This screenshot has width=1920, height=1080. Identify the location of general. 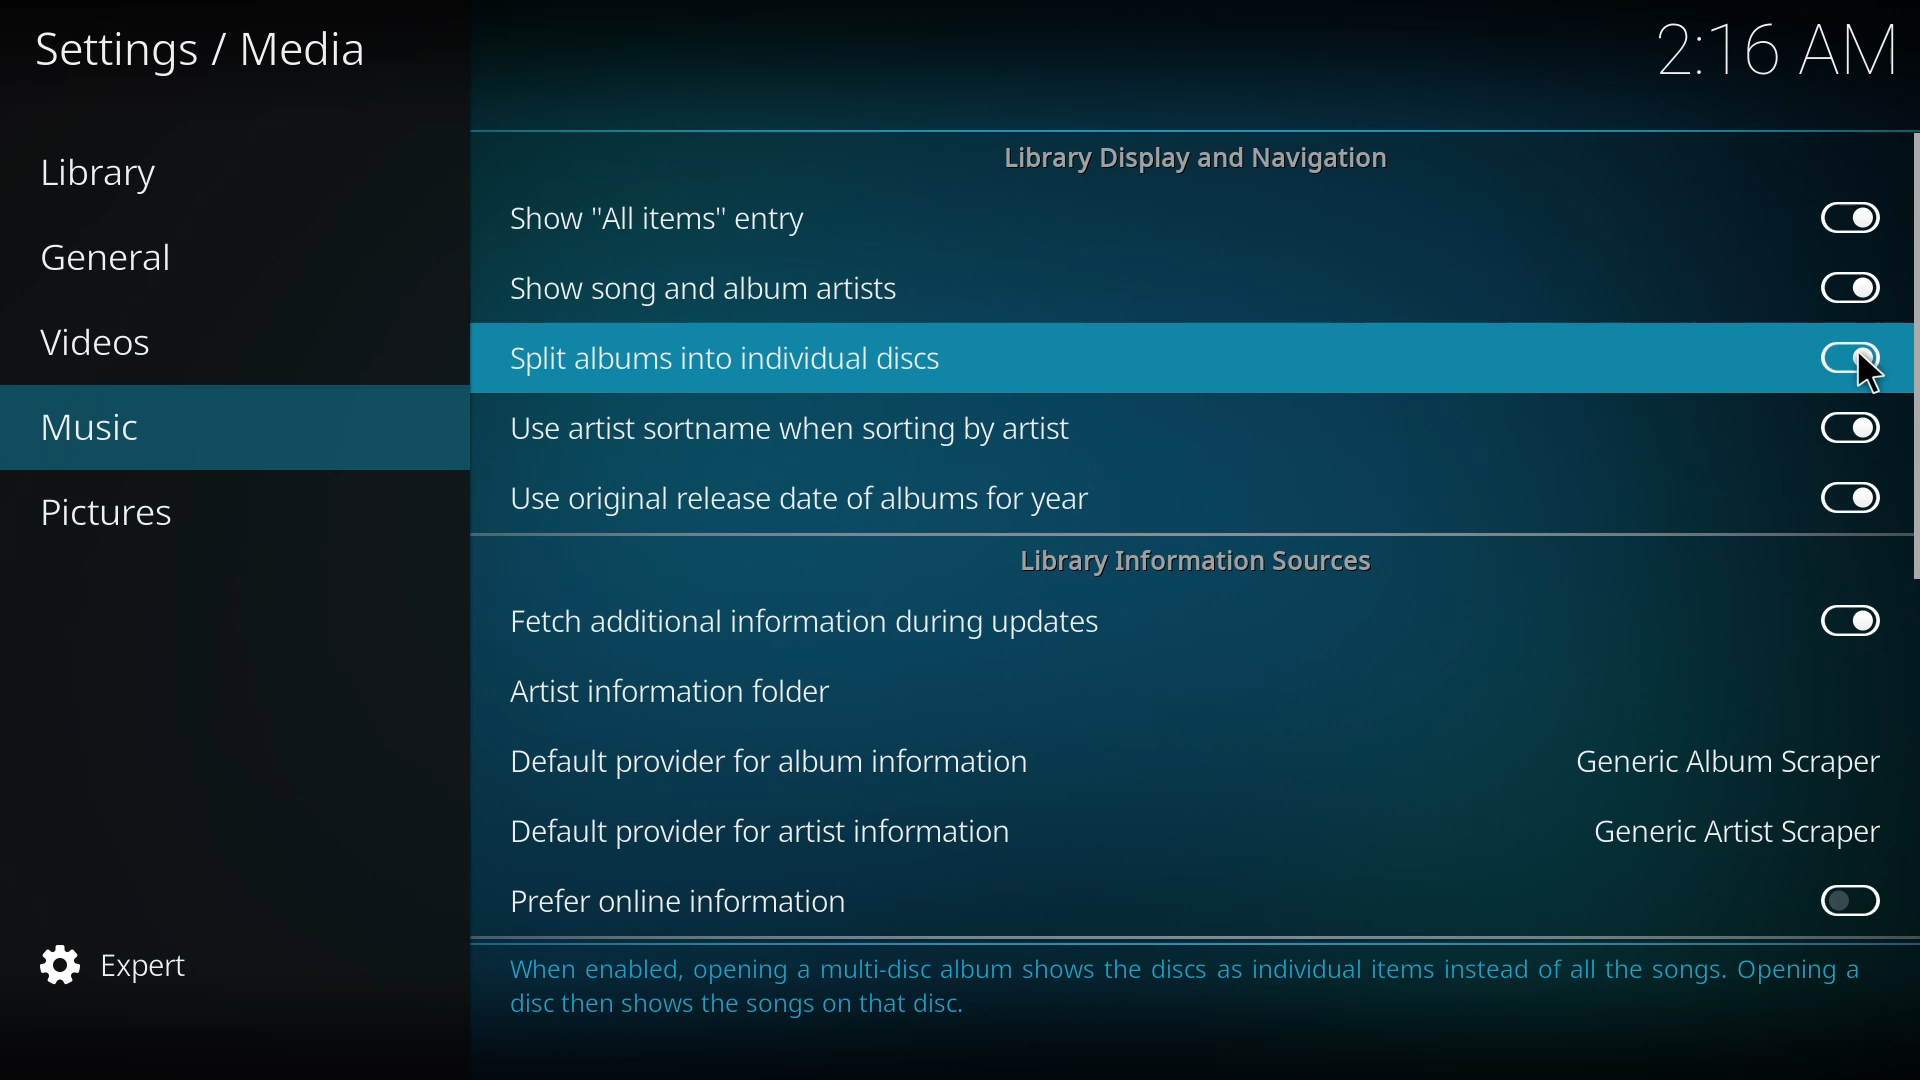
(117, 257).